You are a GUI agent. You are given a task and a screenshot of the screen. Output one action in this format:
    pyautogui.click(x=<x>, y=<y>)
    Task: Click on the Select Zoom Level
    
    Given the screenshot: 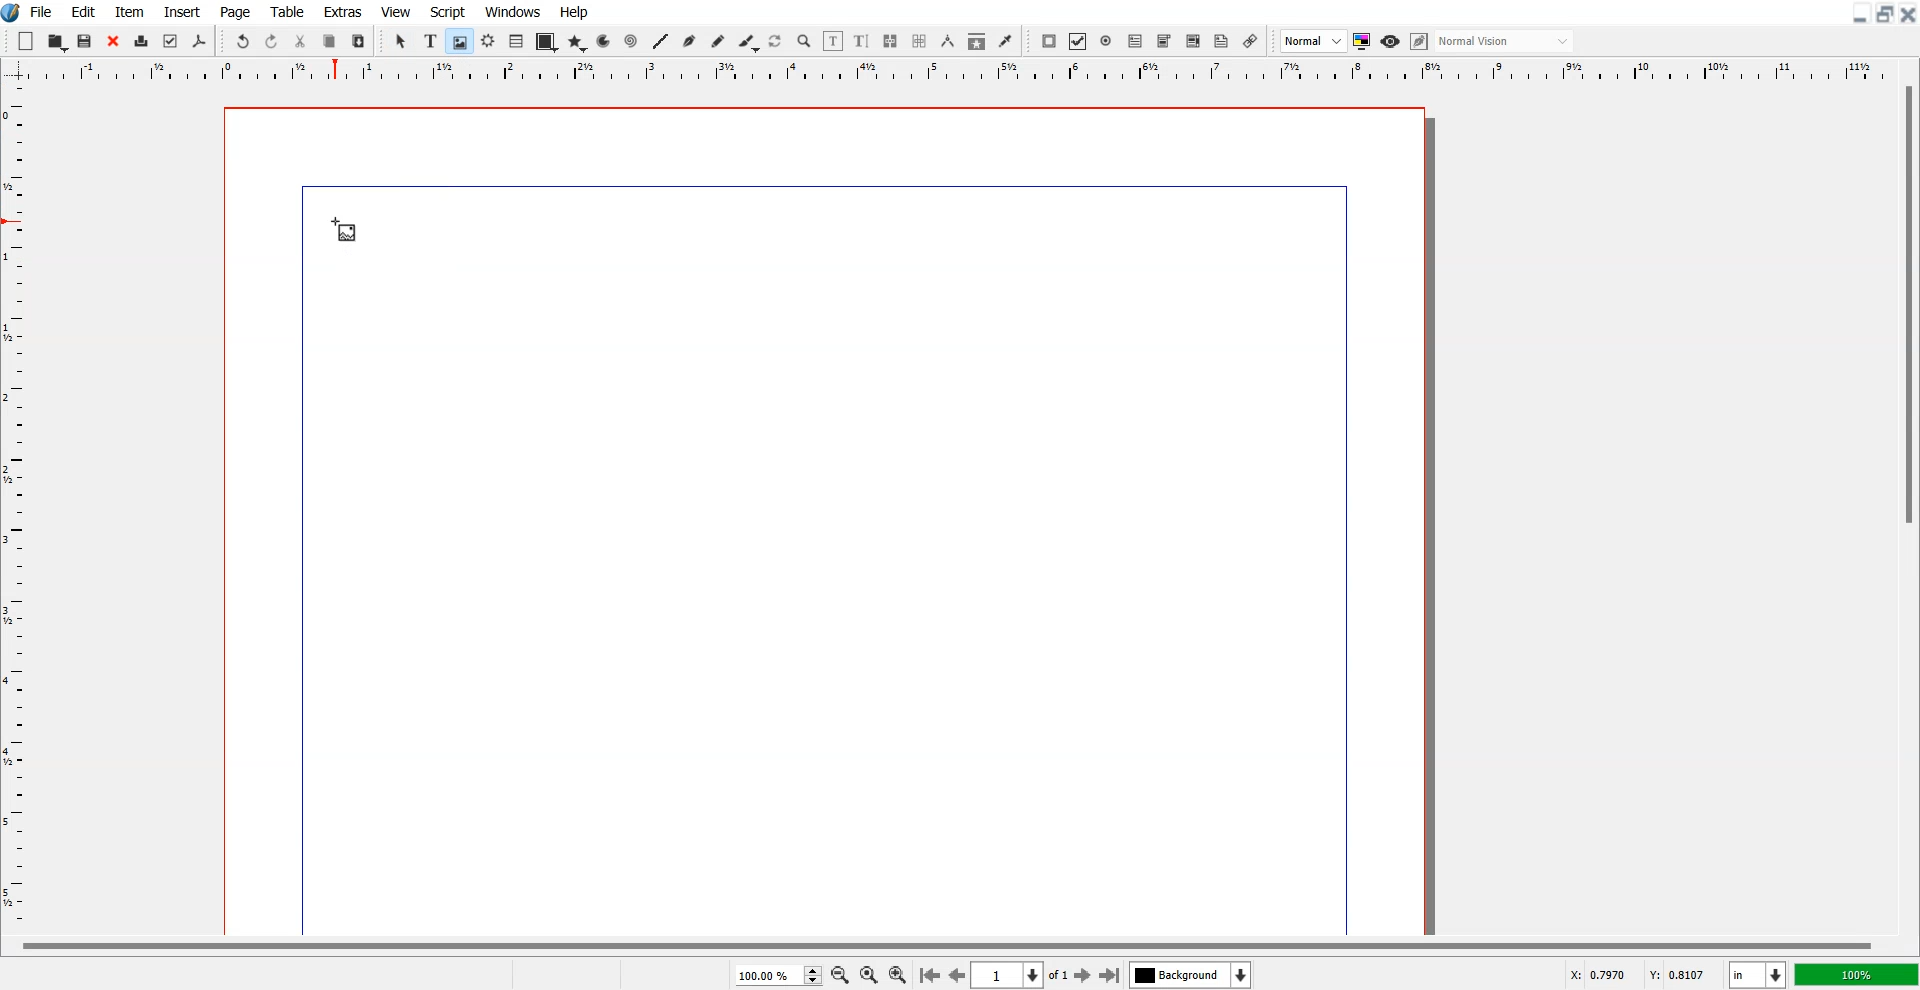 What is the action you would take?
    pyautogui.click(x=778, y=974)
    